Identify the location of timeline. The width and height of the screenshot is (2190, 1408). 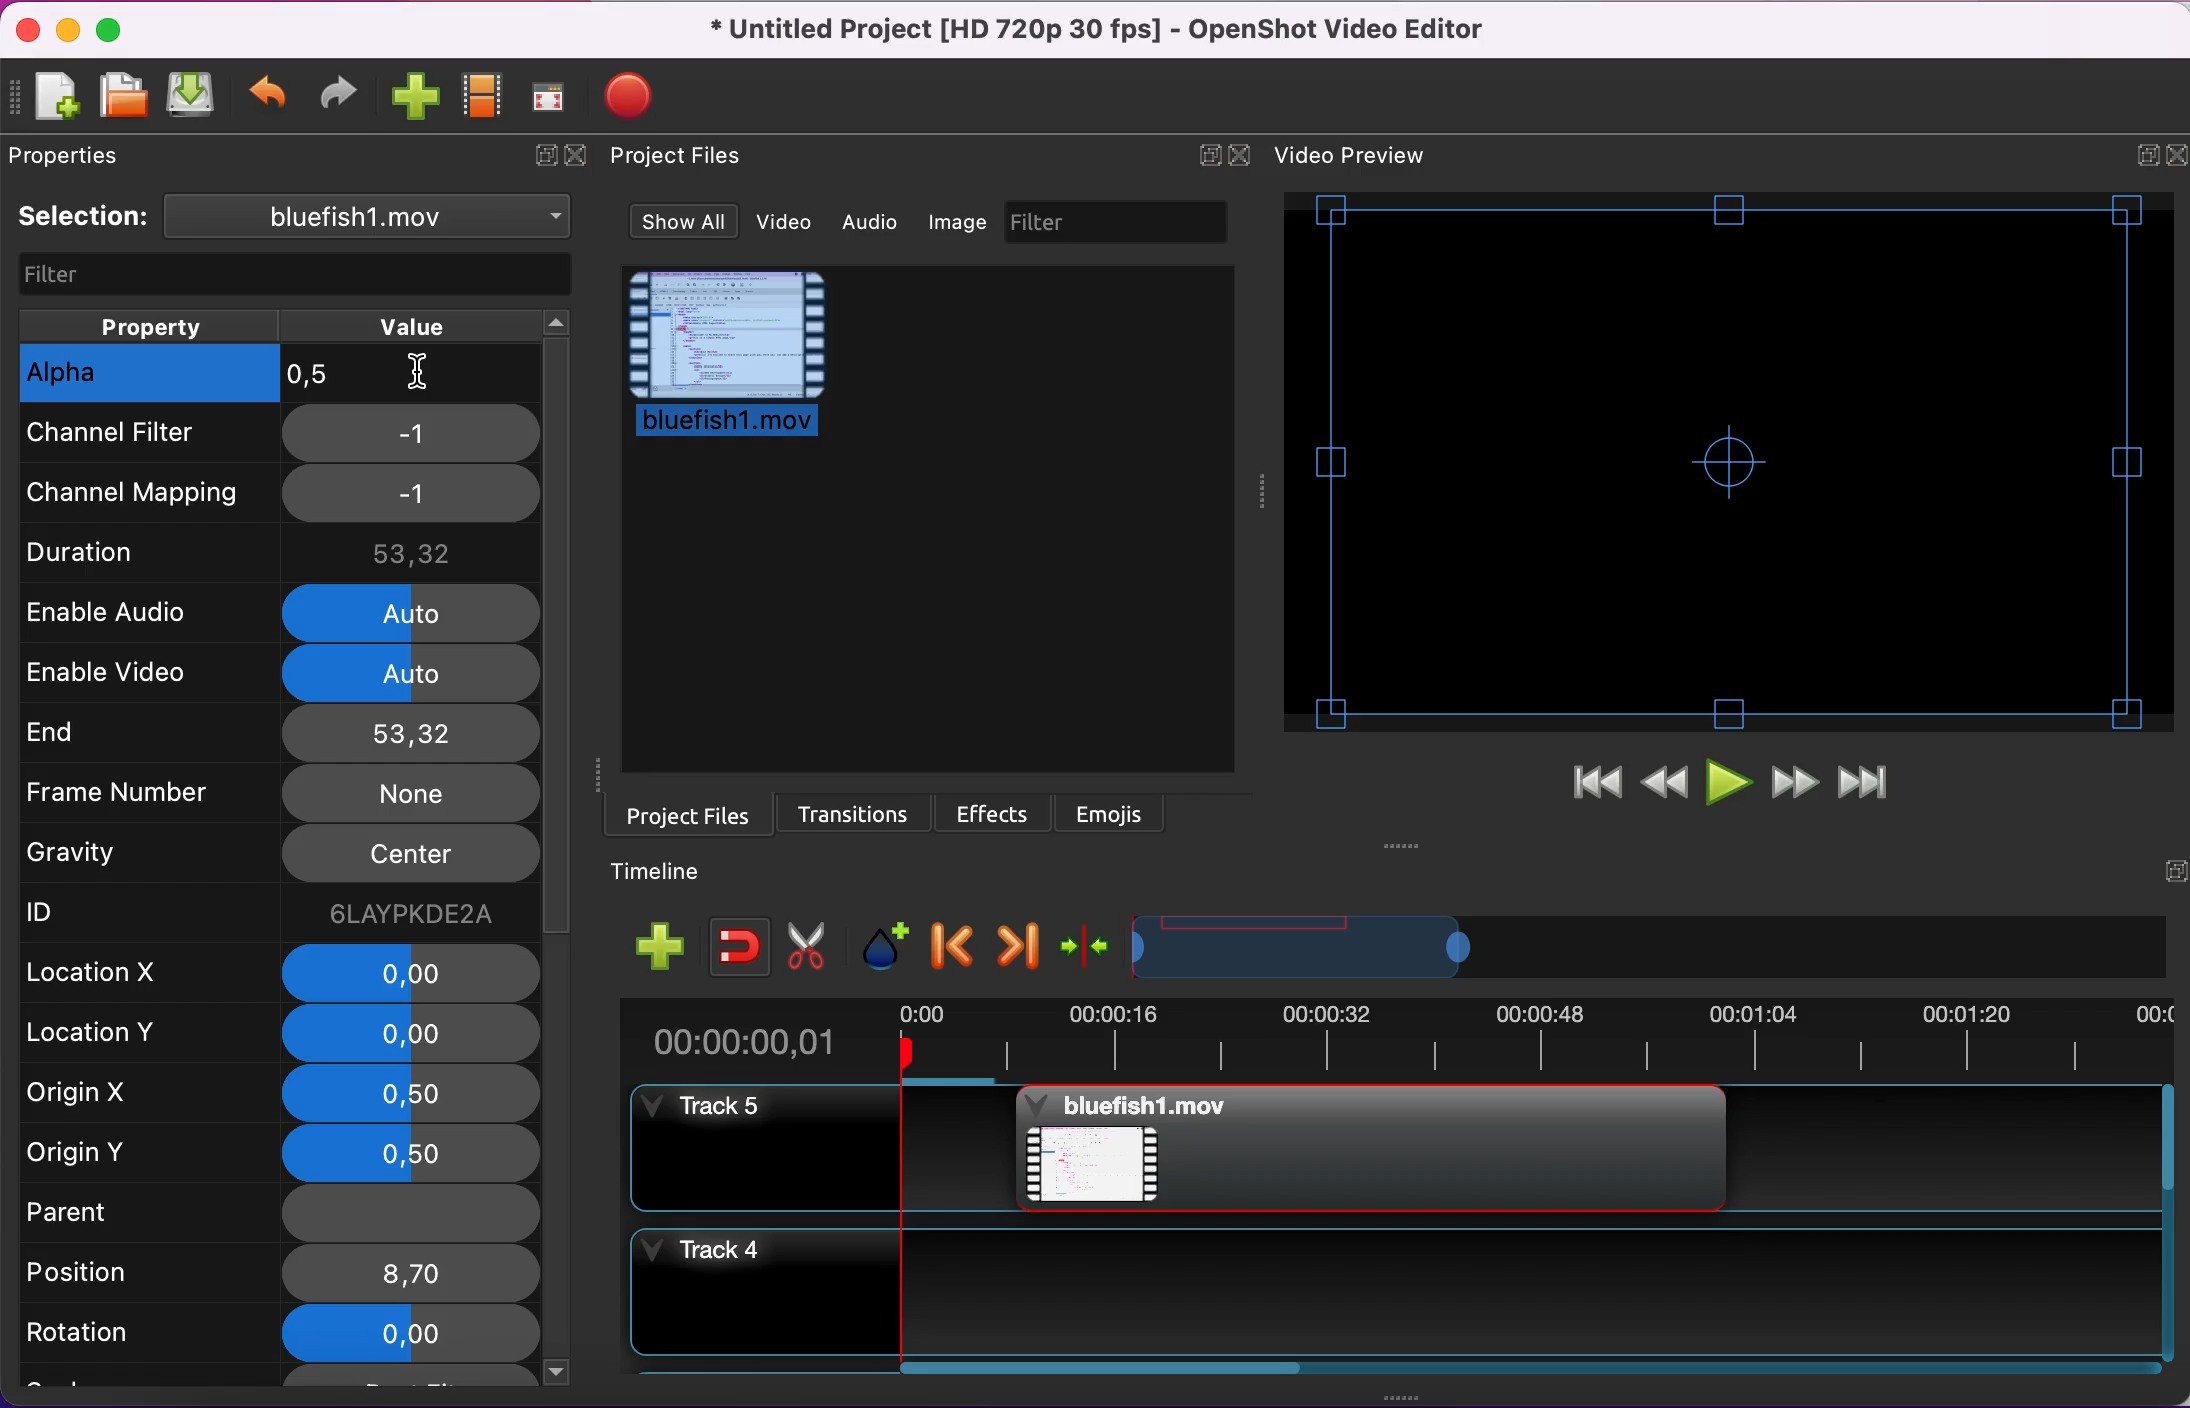
(672, 872).